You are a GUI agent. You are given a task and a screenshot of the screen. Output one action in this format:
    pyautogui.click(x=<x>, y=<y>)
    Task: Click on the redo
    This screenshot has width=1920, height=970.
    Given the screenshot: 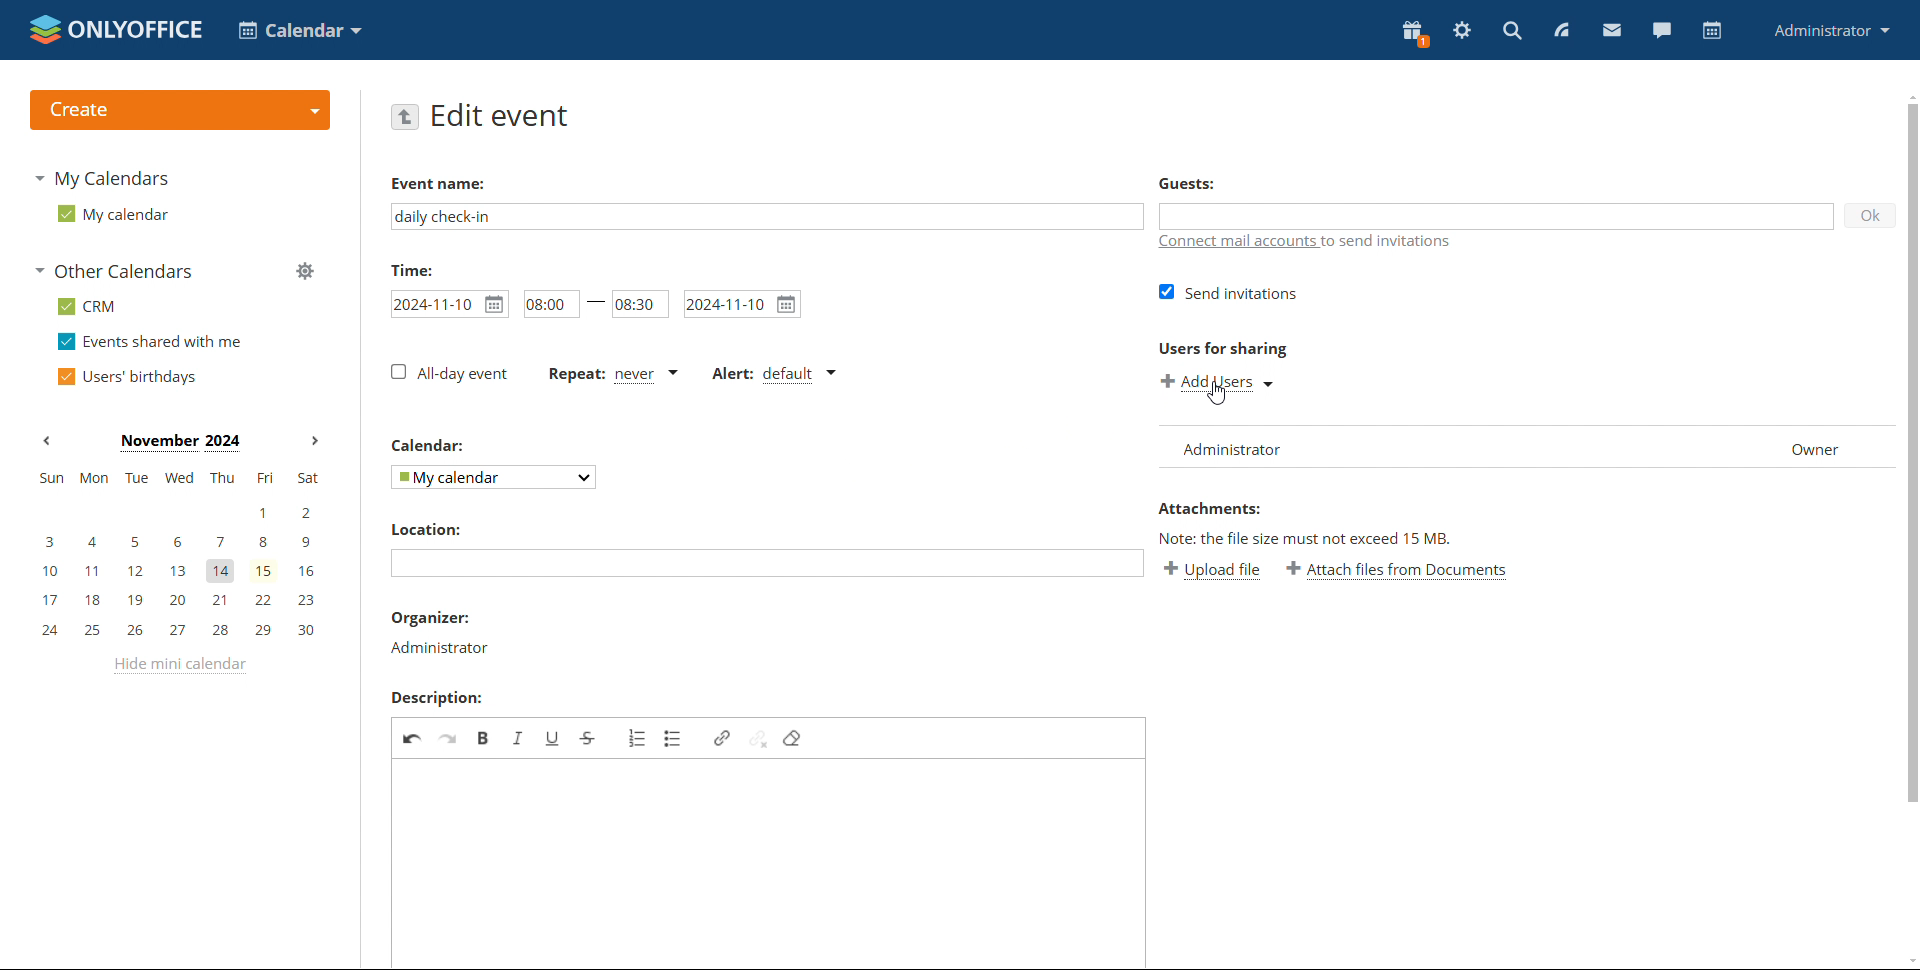 What is the action you would take?
    pyautogui.click(x=450, y=737)
    